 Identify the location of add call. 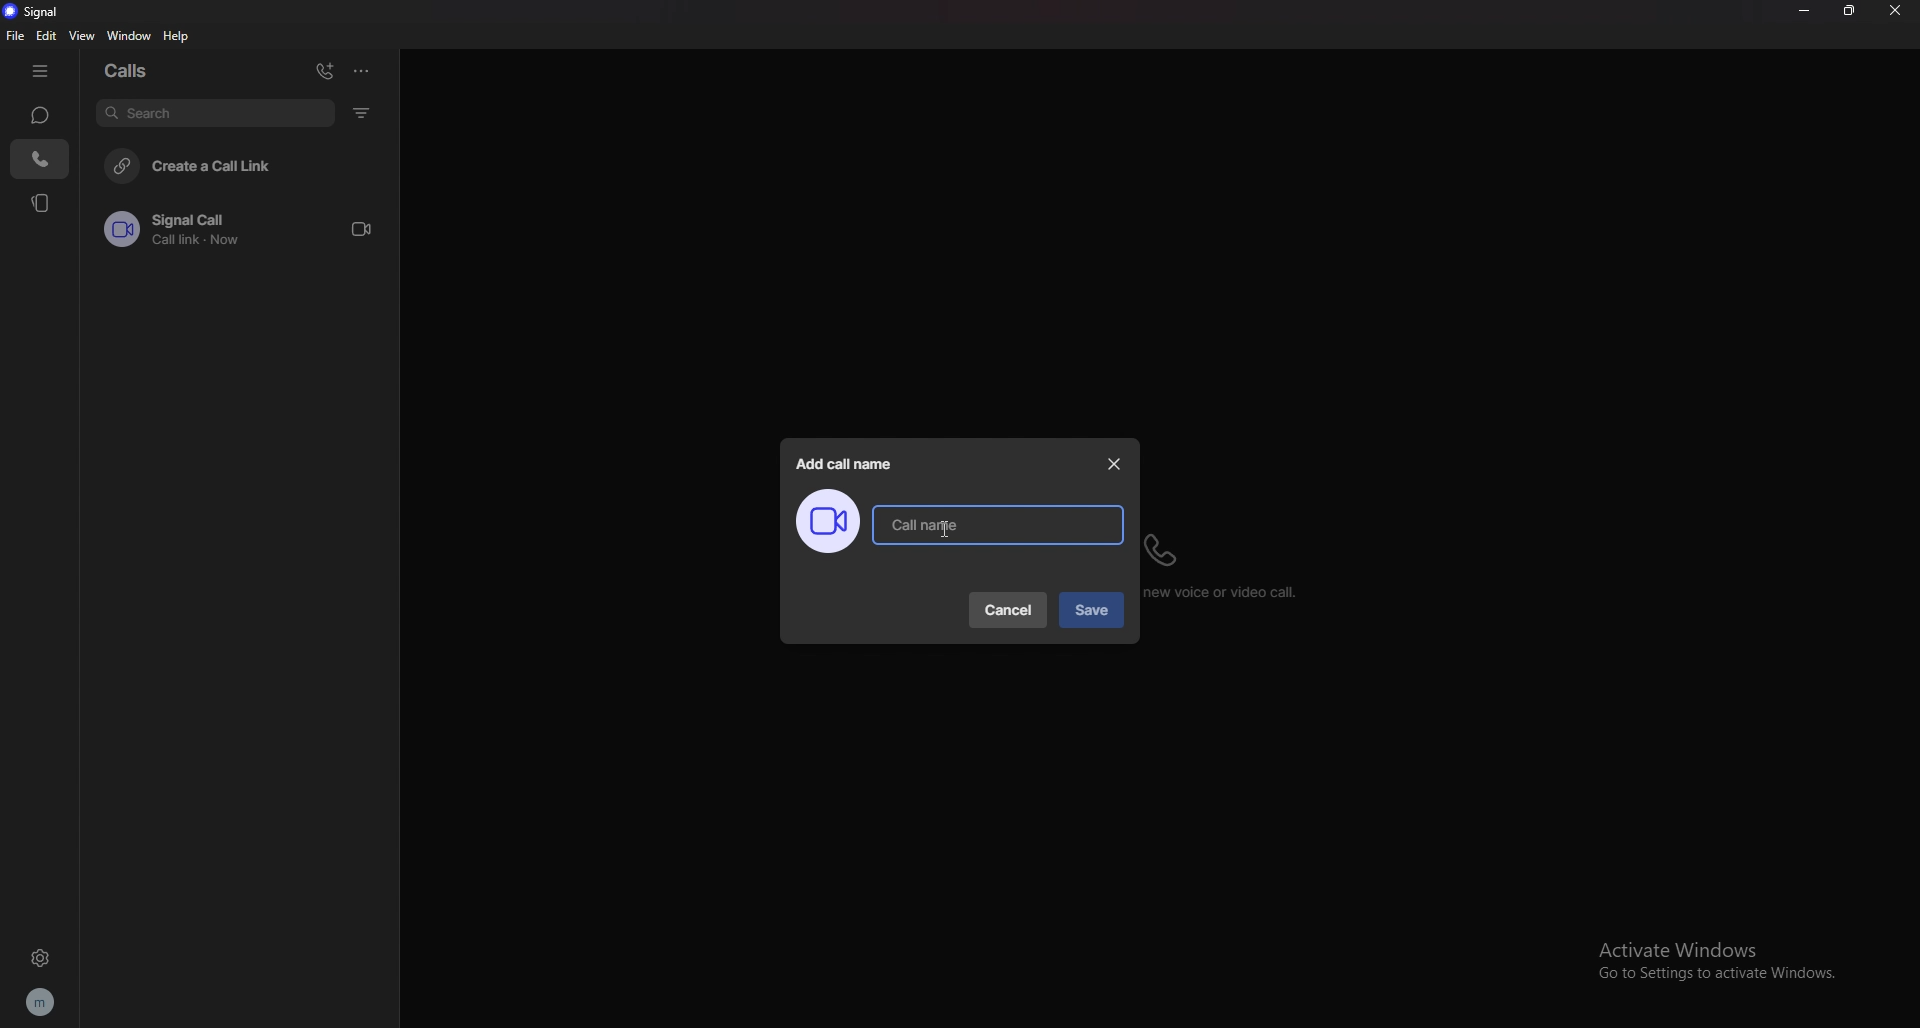
(325, 71).